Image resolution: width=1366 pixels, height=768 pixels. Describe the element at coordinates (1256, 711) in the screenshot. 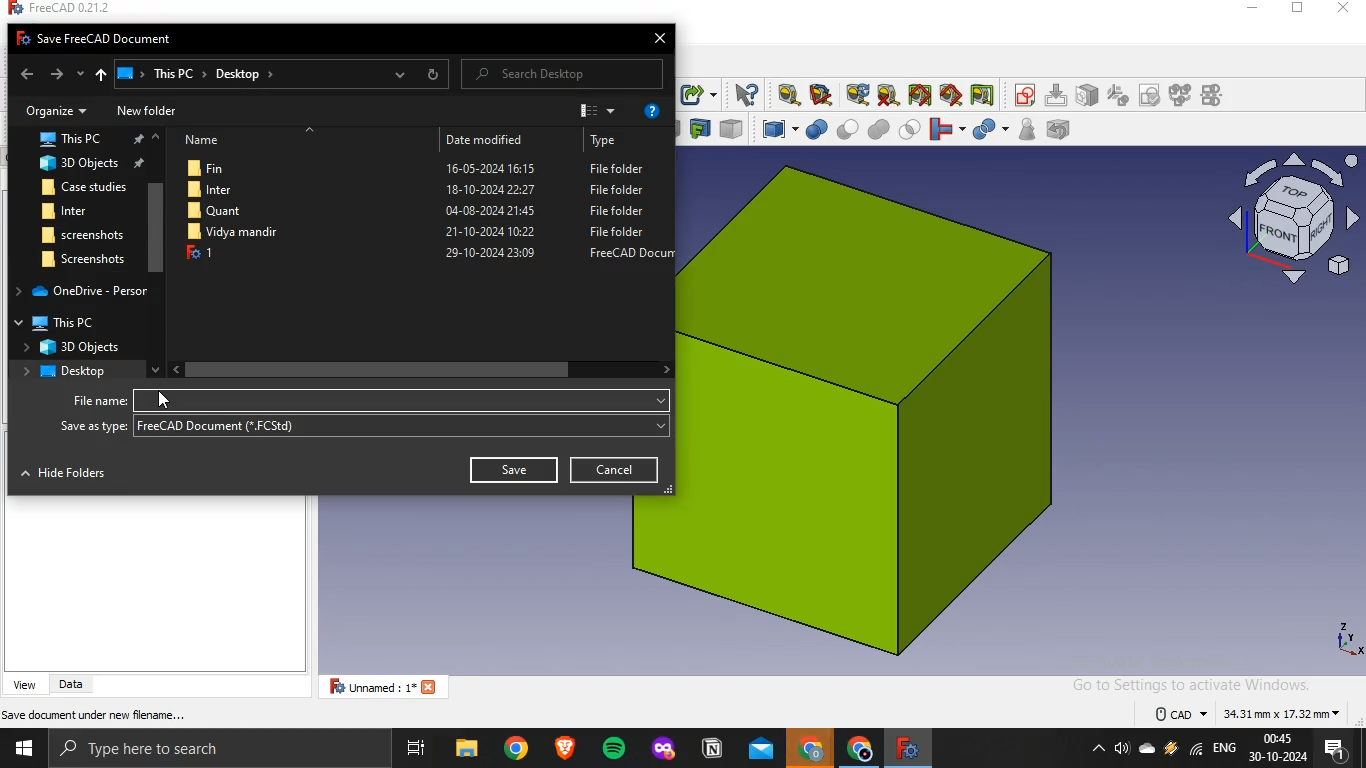

I see `dimensions` at that location.